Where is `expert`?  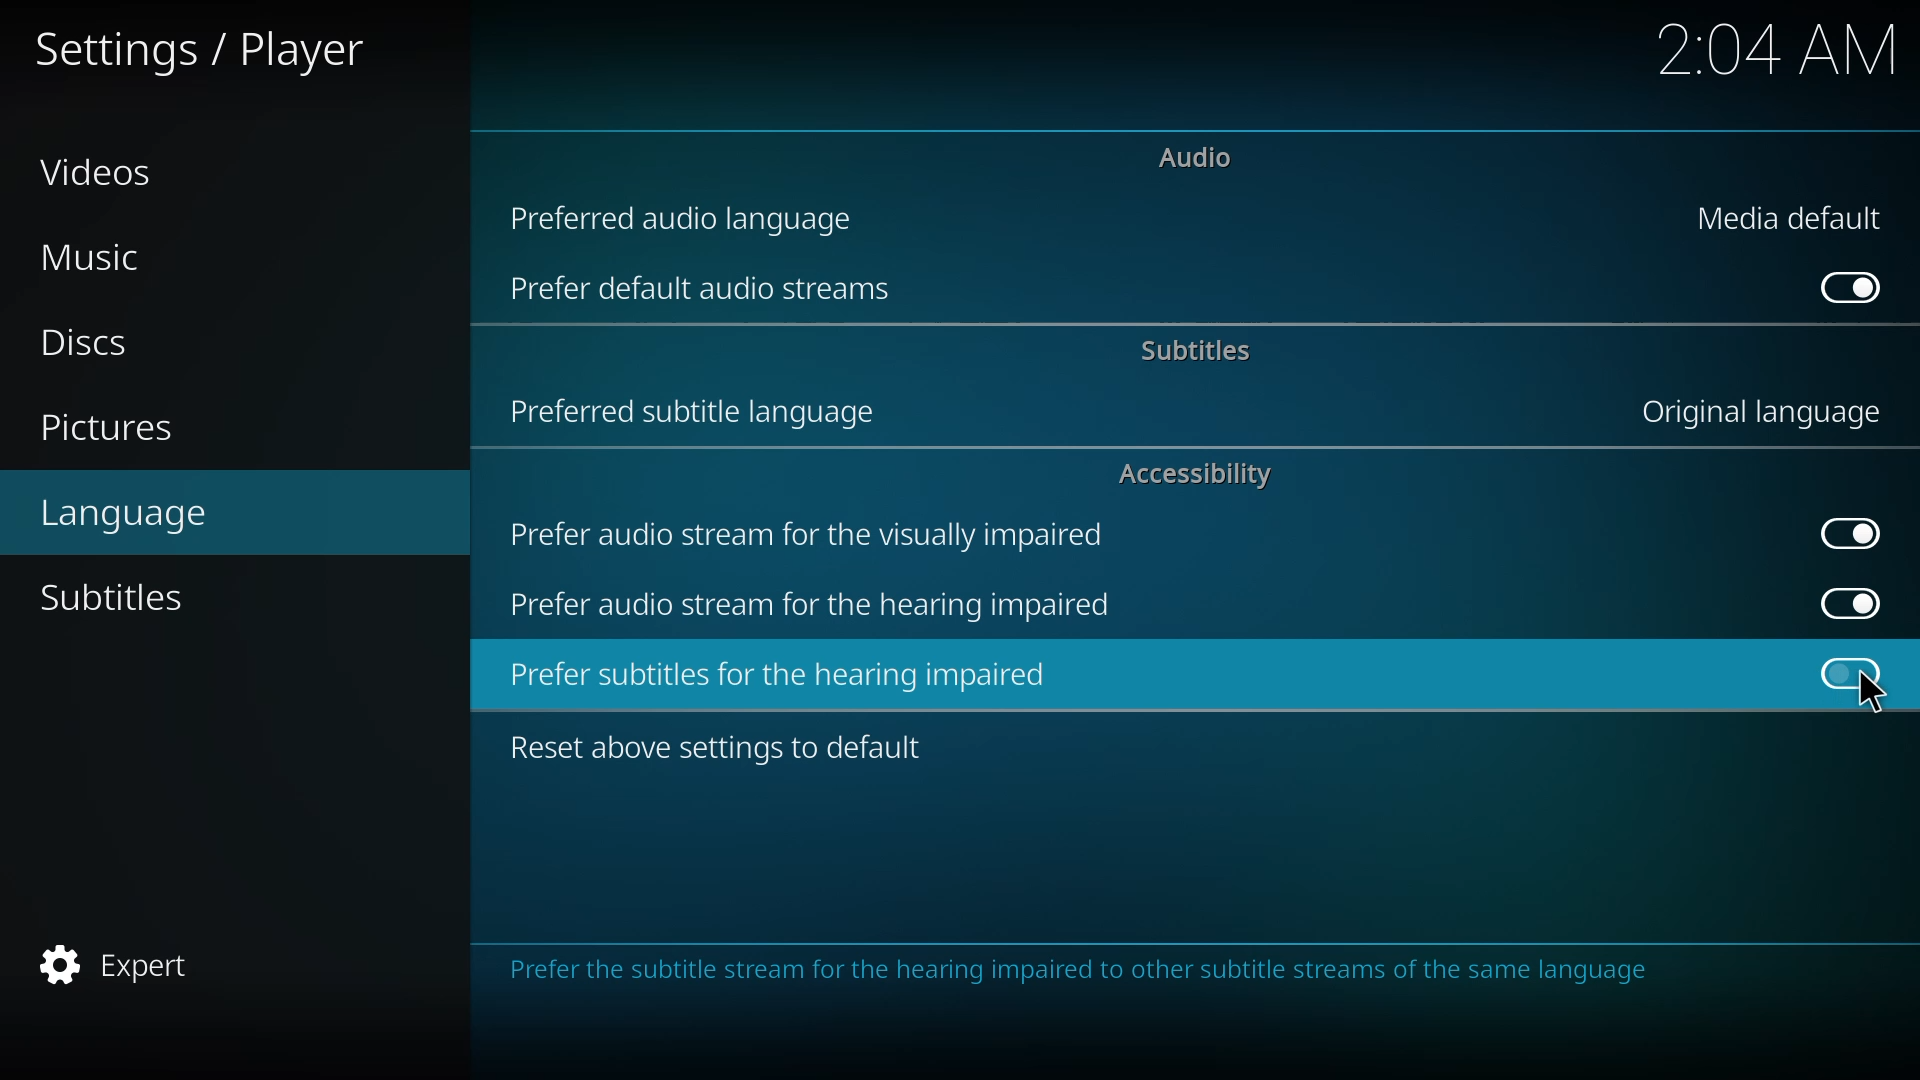 expert is located at coordinates (130, 963).